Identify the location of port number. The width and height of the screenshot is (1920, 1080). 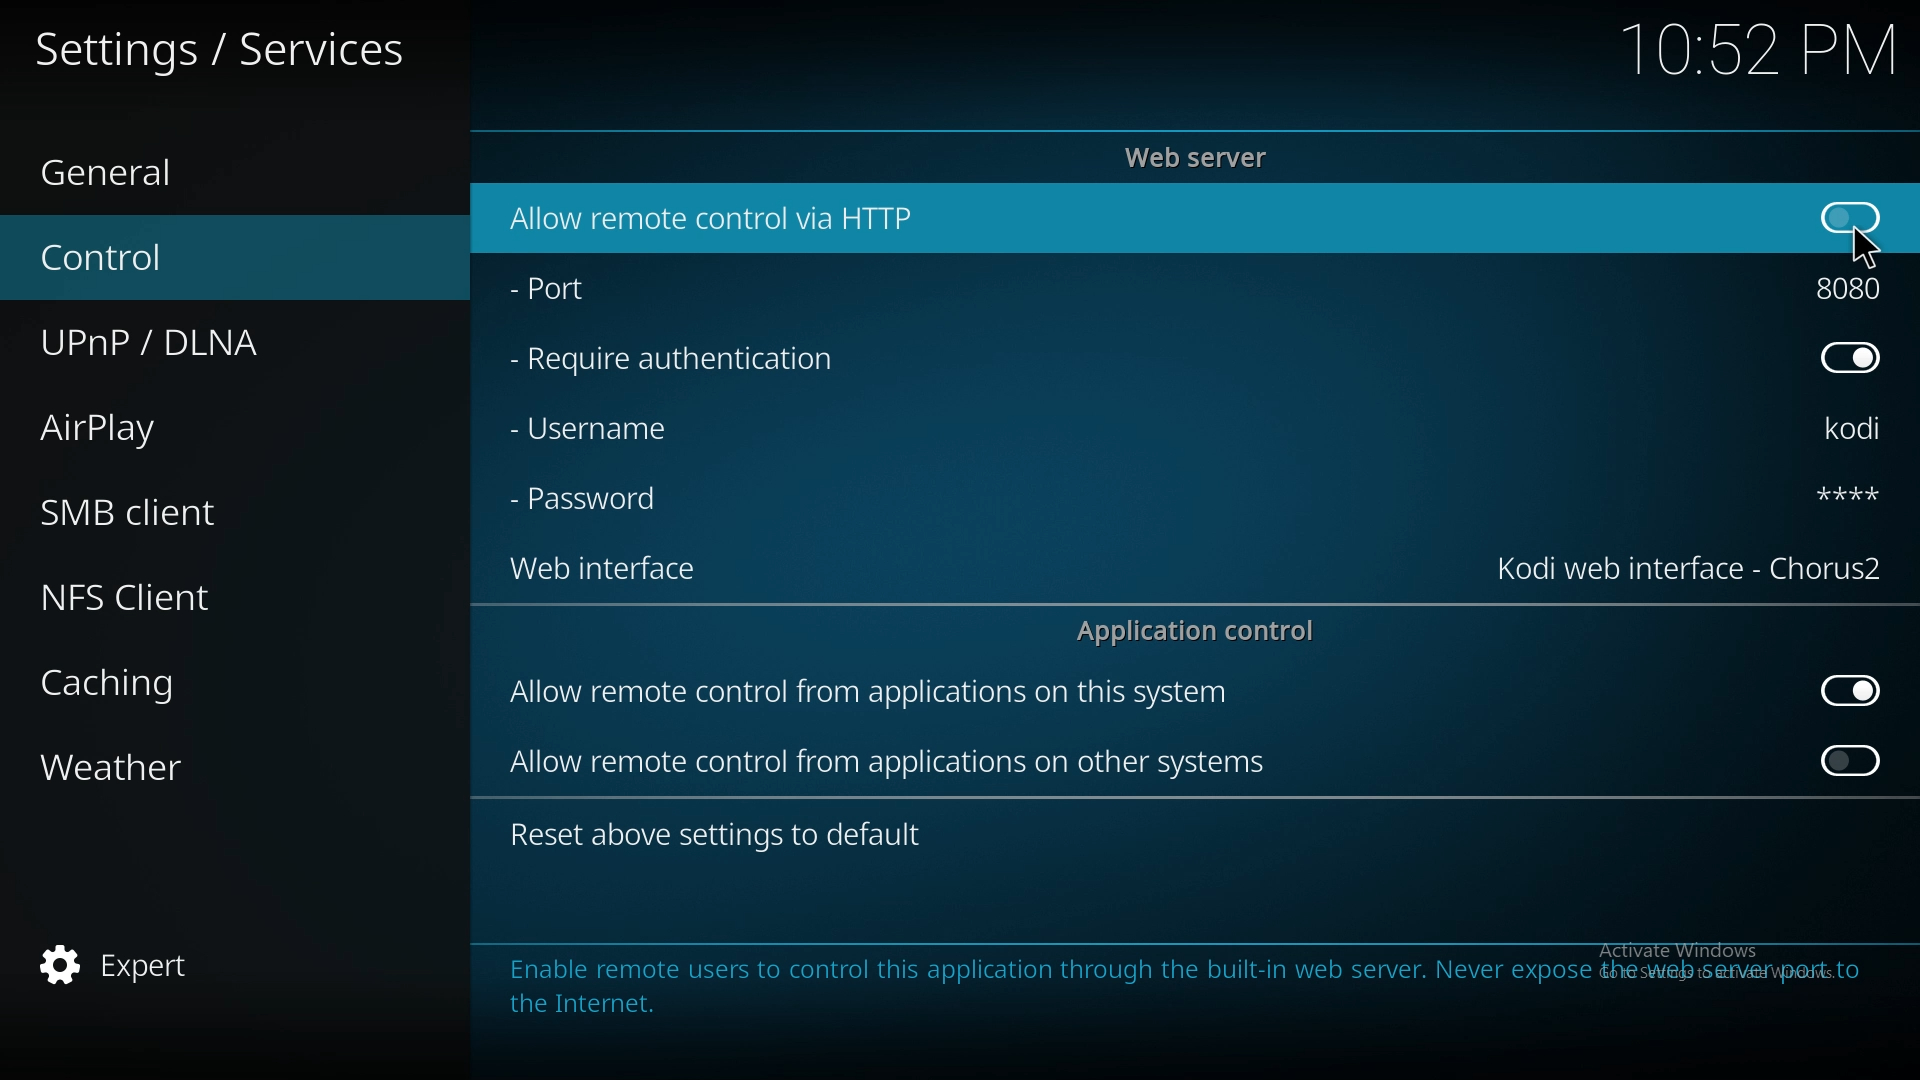
(1850, 288).